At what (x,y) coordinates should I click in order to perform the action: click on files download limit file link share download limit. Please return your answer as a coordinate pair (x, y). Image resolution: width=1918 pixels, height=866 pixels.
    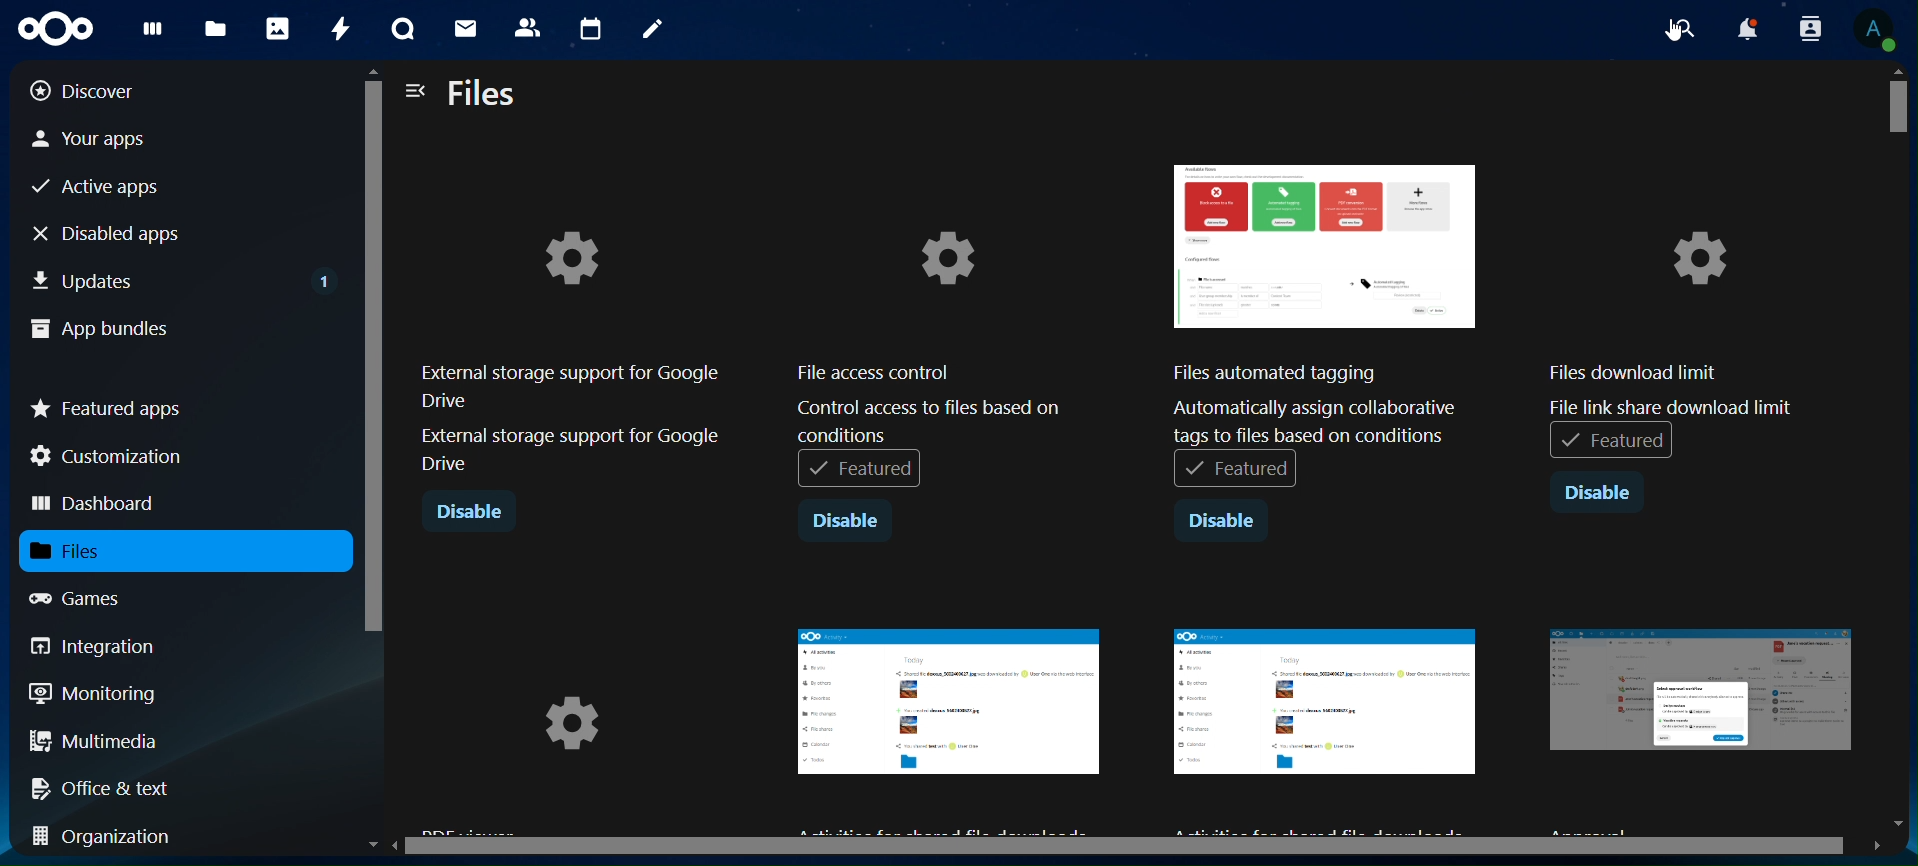
    Looking at the image, I should click on (1671, 313).